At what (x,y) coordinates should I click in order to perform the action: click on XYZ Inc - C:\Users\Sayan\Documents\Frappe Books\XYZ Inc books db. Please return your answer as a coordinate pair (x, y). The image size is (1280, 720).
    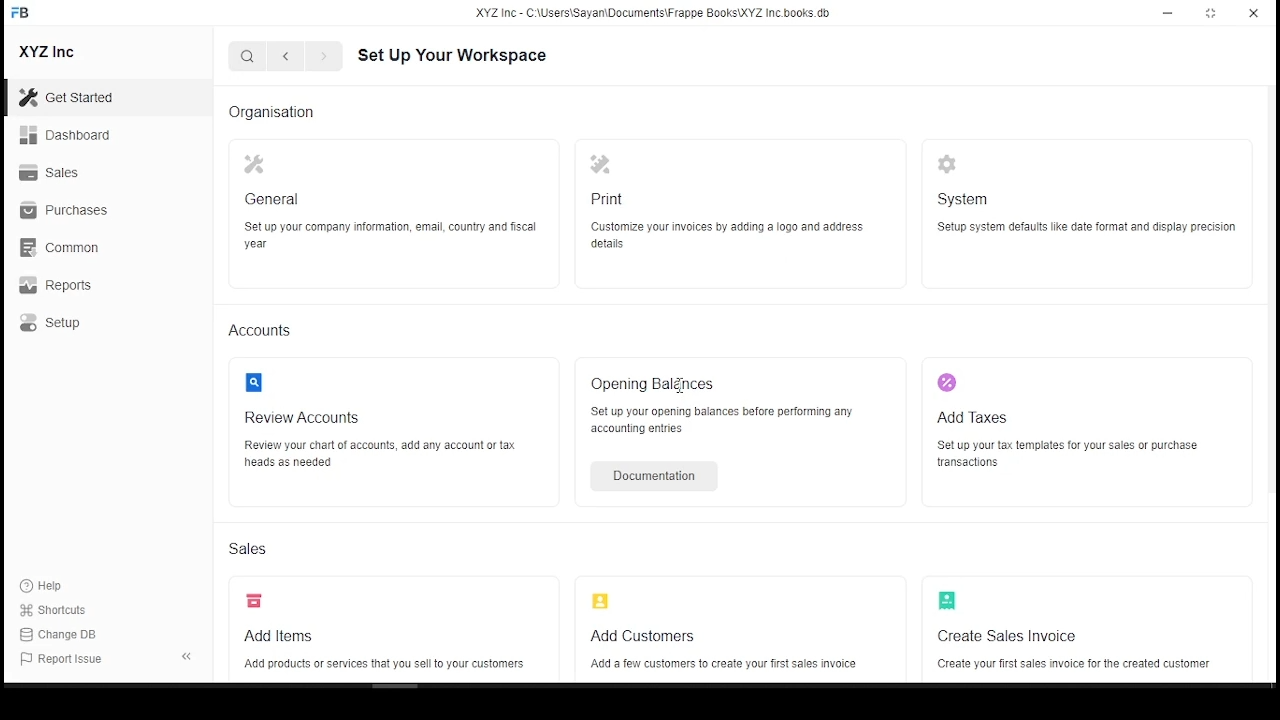
    Looking at the image, I should click on (657, 15).